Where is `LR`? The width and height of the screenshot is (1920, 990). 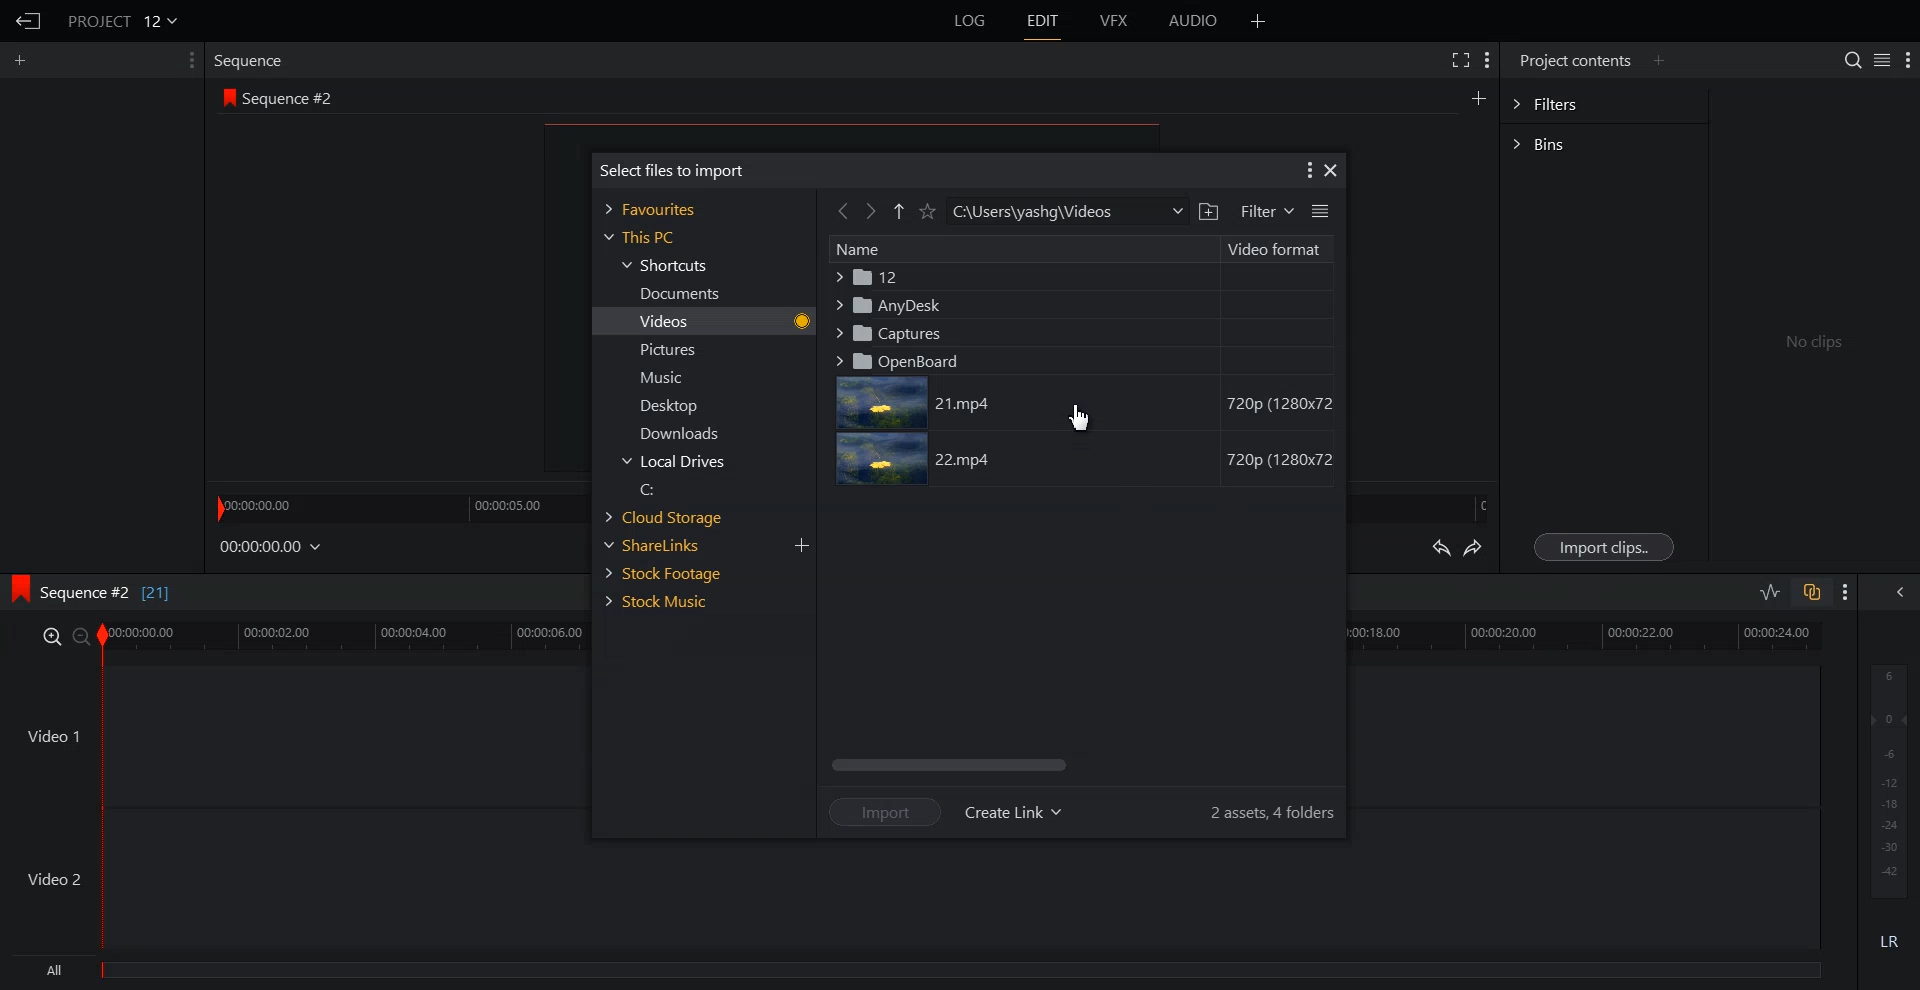
LR is located at coordinates (1890, 941).